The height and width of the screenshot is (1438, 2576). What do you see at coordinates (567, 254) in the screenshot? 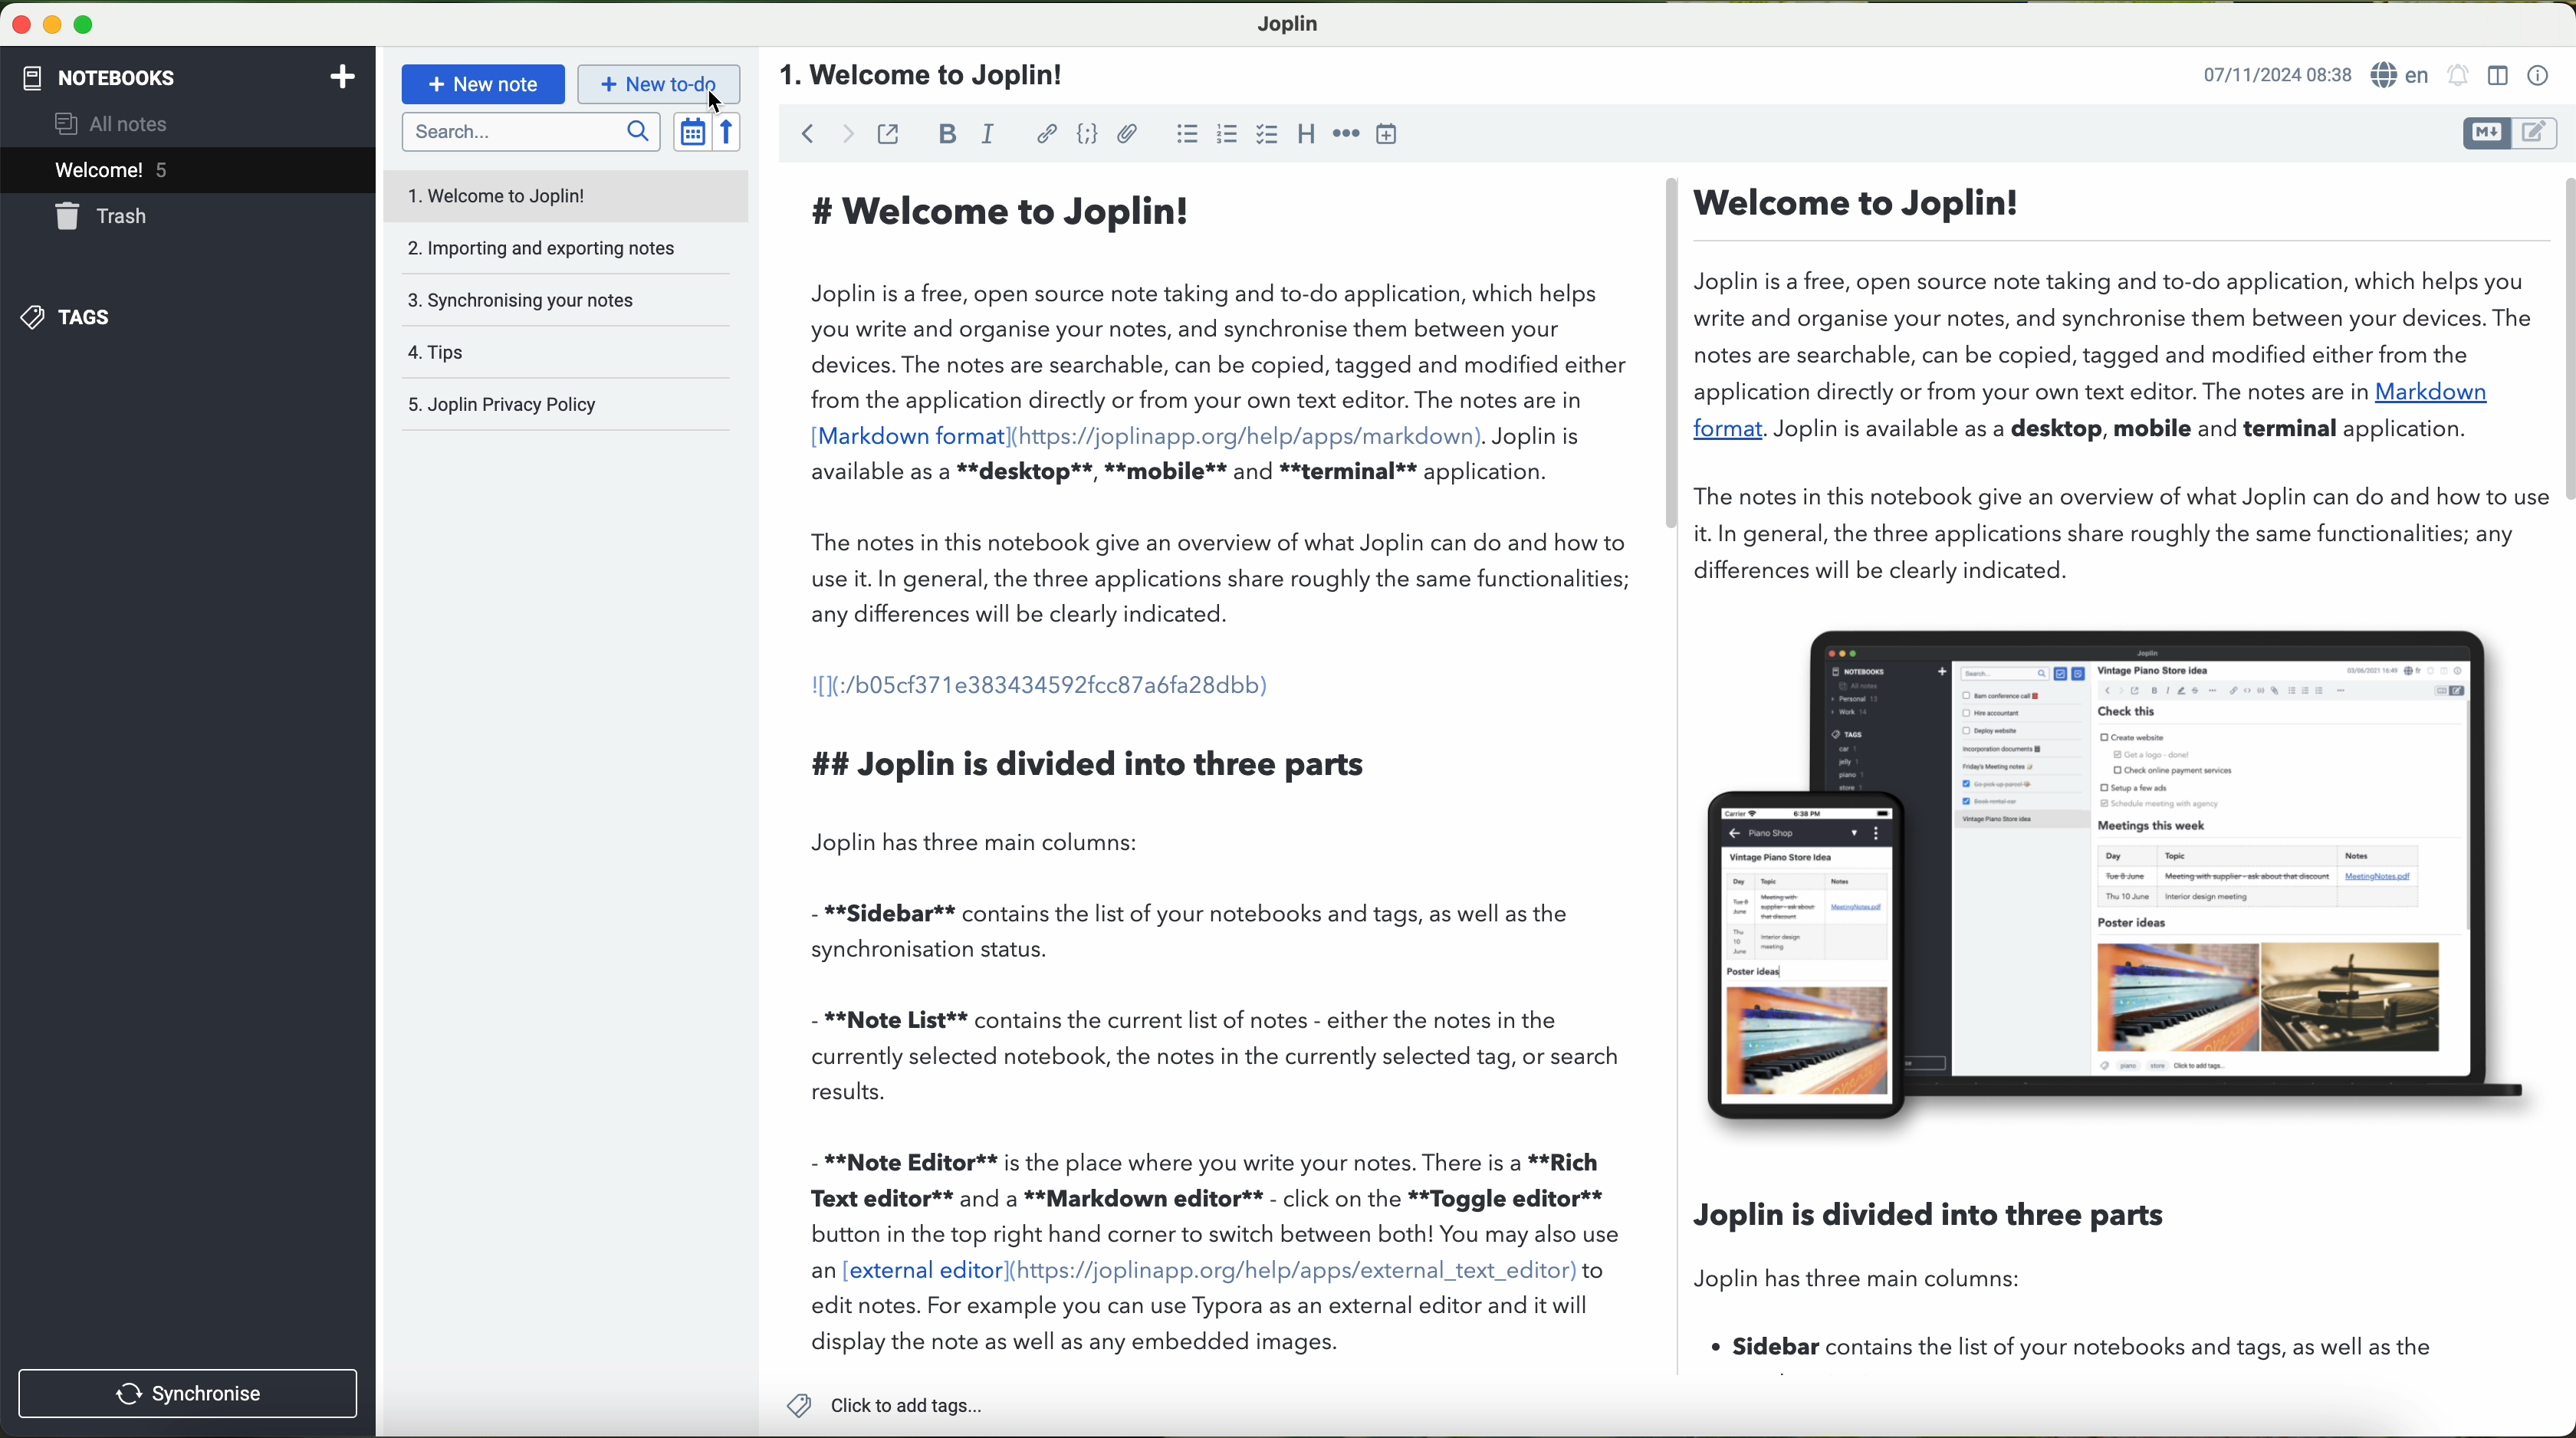
I see `importing and exporting notes` at bounding box center [567, 254].